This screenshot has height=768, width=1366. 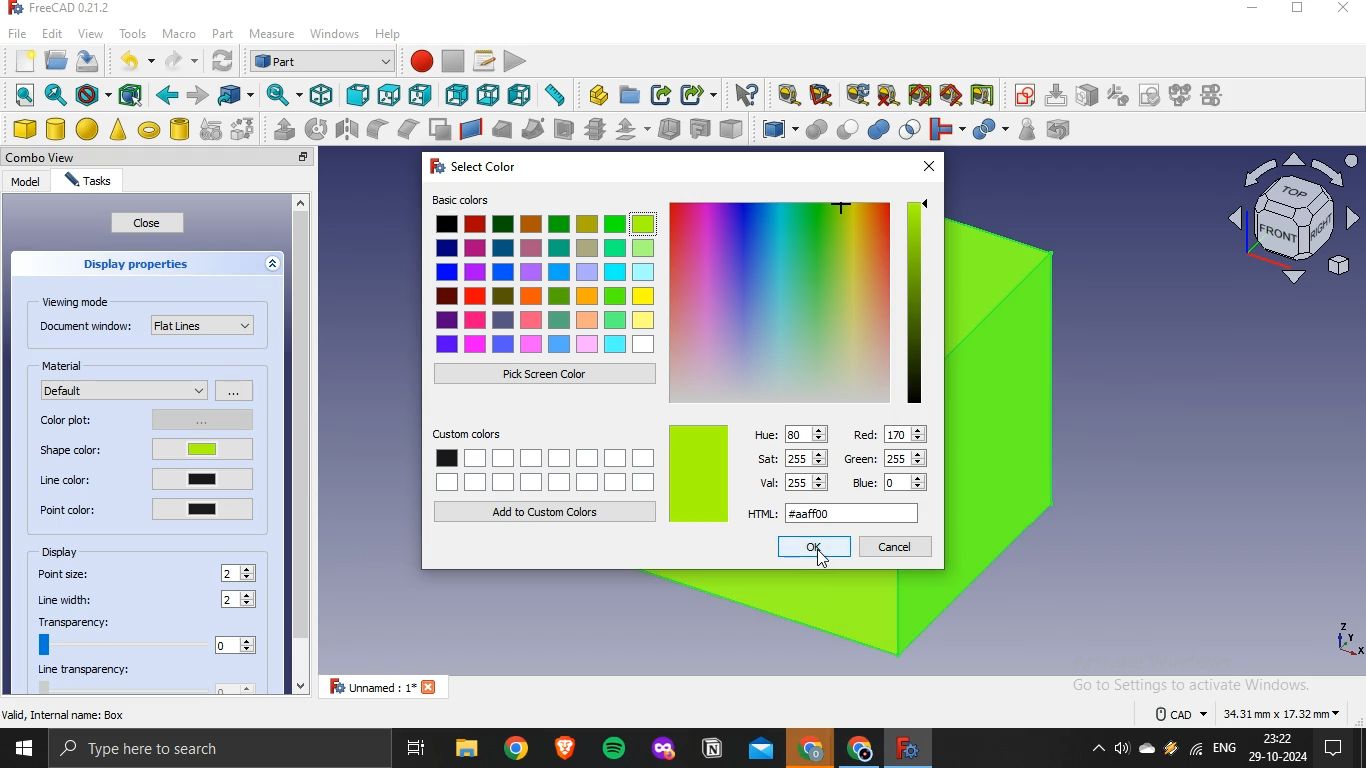 What do you see at coordinates (520, 94) in the screenshot?
I see `left` at bounding box center [520, 94].